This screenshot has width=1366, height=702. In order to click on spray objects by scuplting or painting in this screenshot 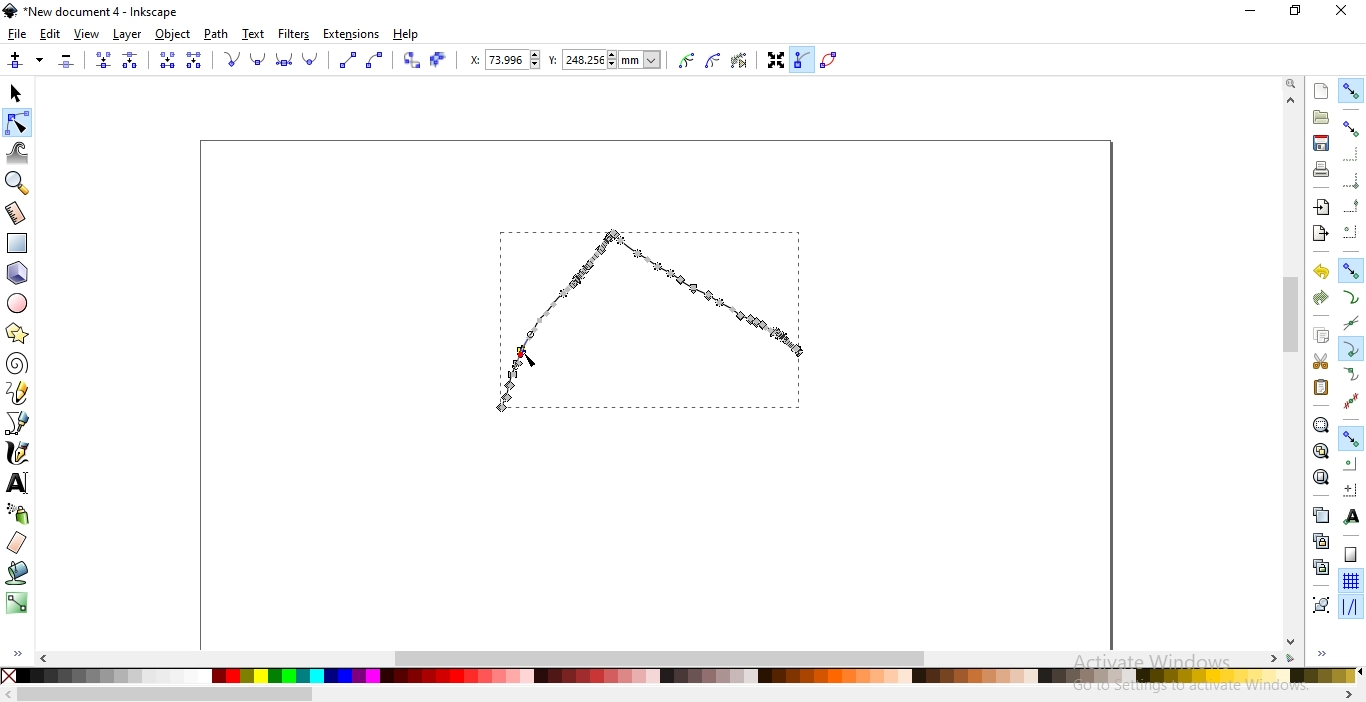, I will do `click(19, 513)`.